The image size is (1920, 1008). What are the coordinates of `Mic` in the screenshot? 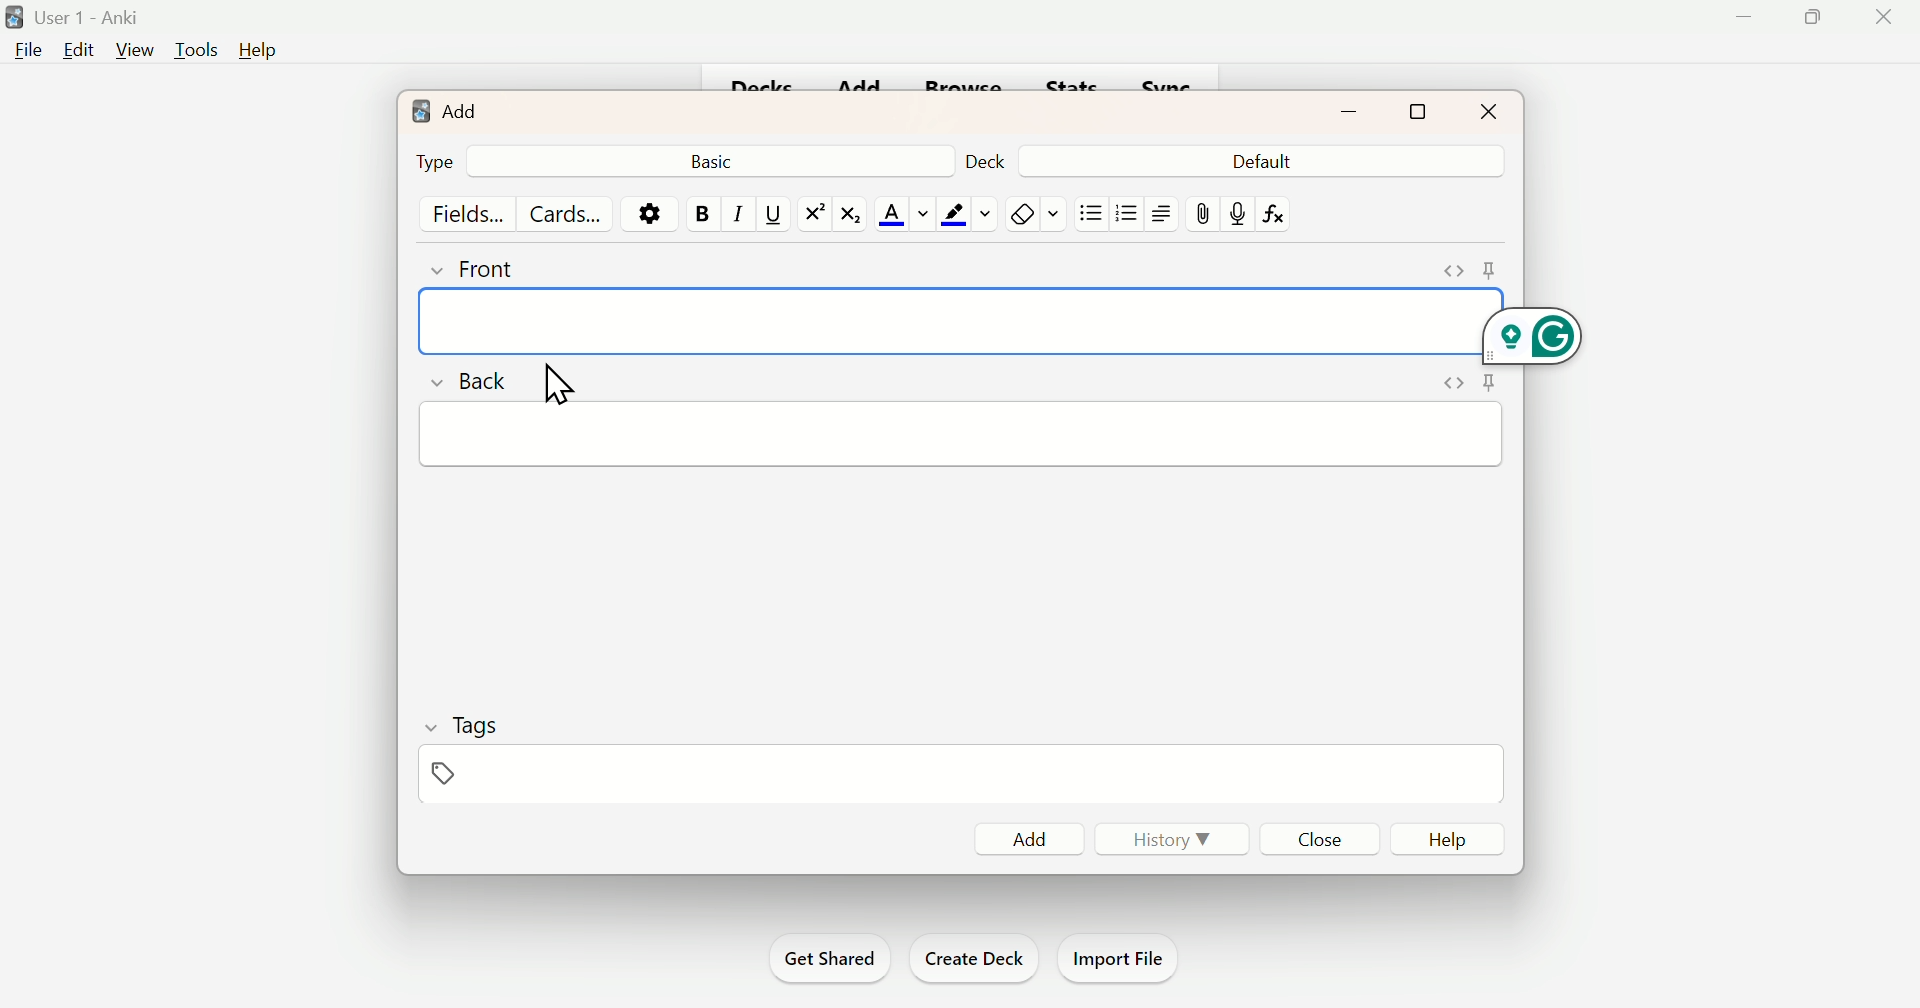 It's located at (1236, 210).